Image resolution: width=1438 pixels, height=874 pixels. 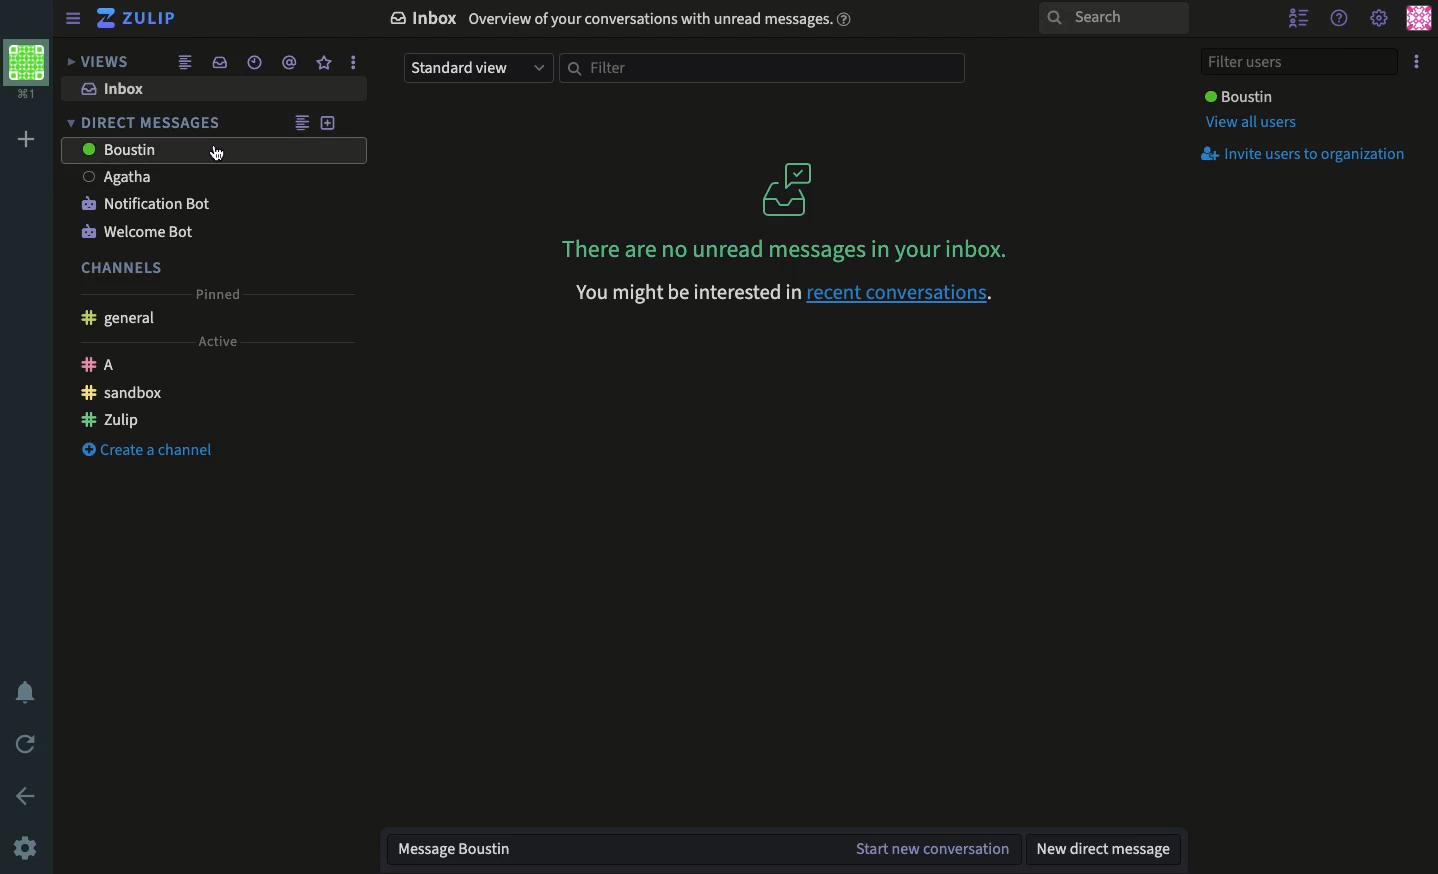 What do you see at coordinates (357, 62) in the screenshot?
I see `more` at bounding box center [357, 62].